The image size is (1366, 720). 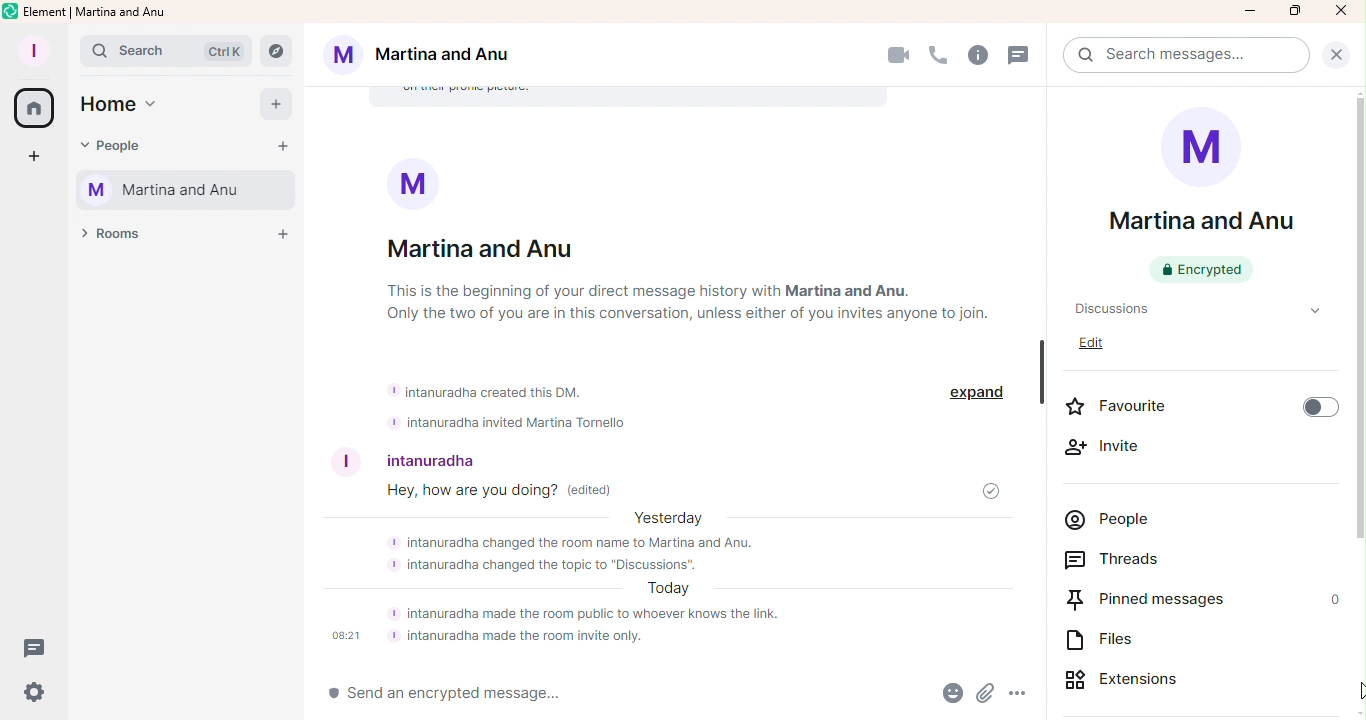 I want to click on Call, so click(x=938, y=53).